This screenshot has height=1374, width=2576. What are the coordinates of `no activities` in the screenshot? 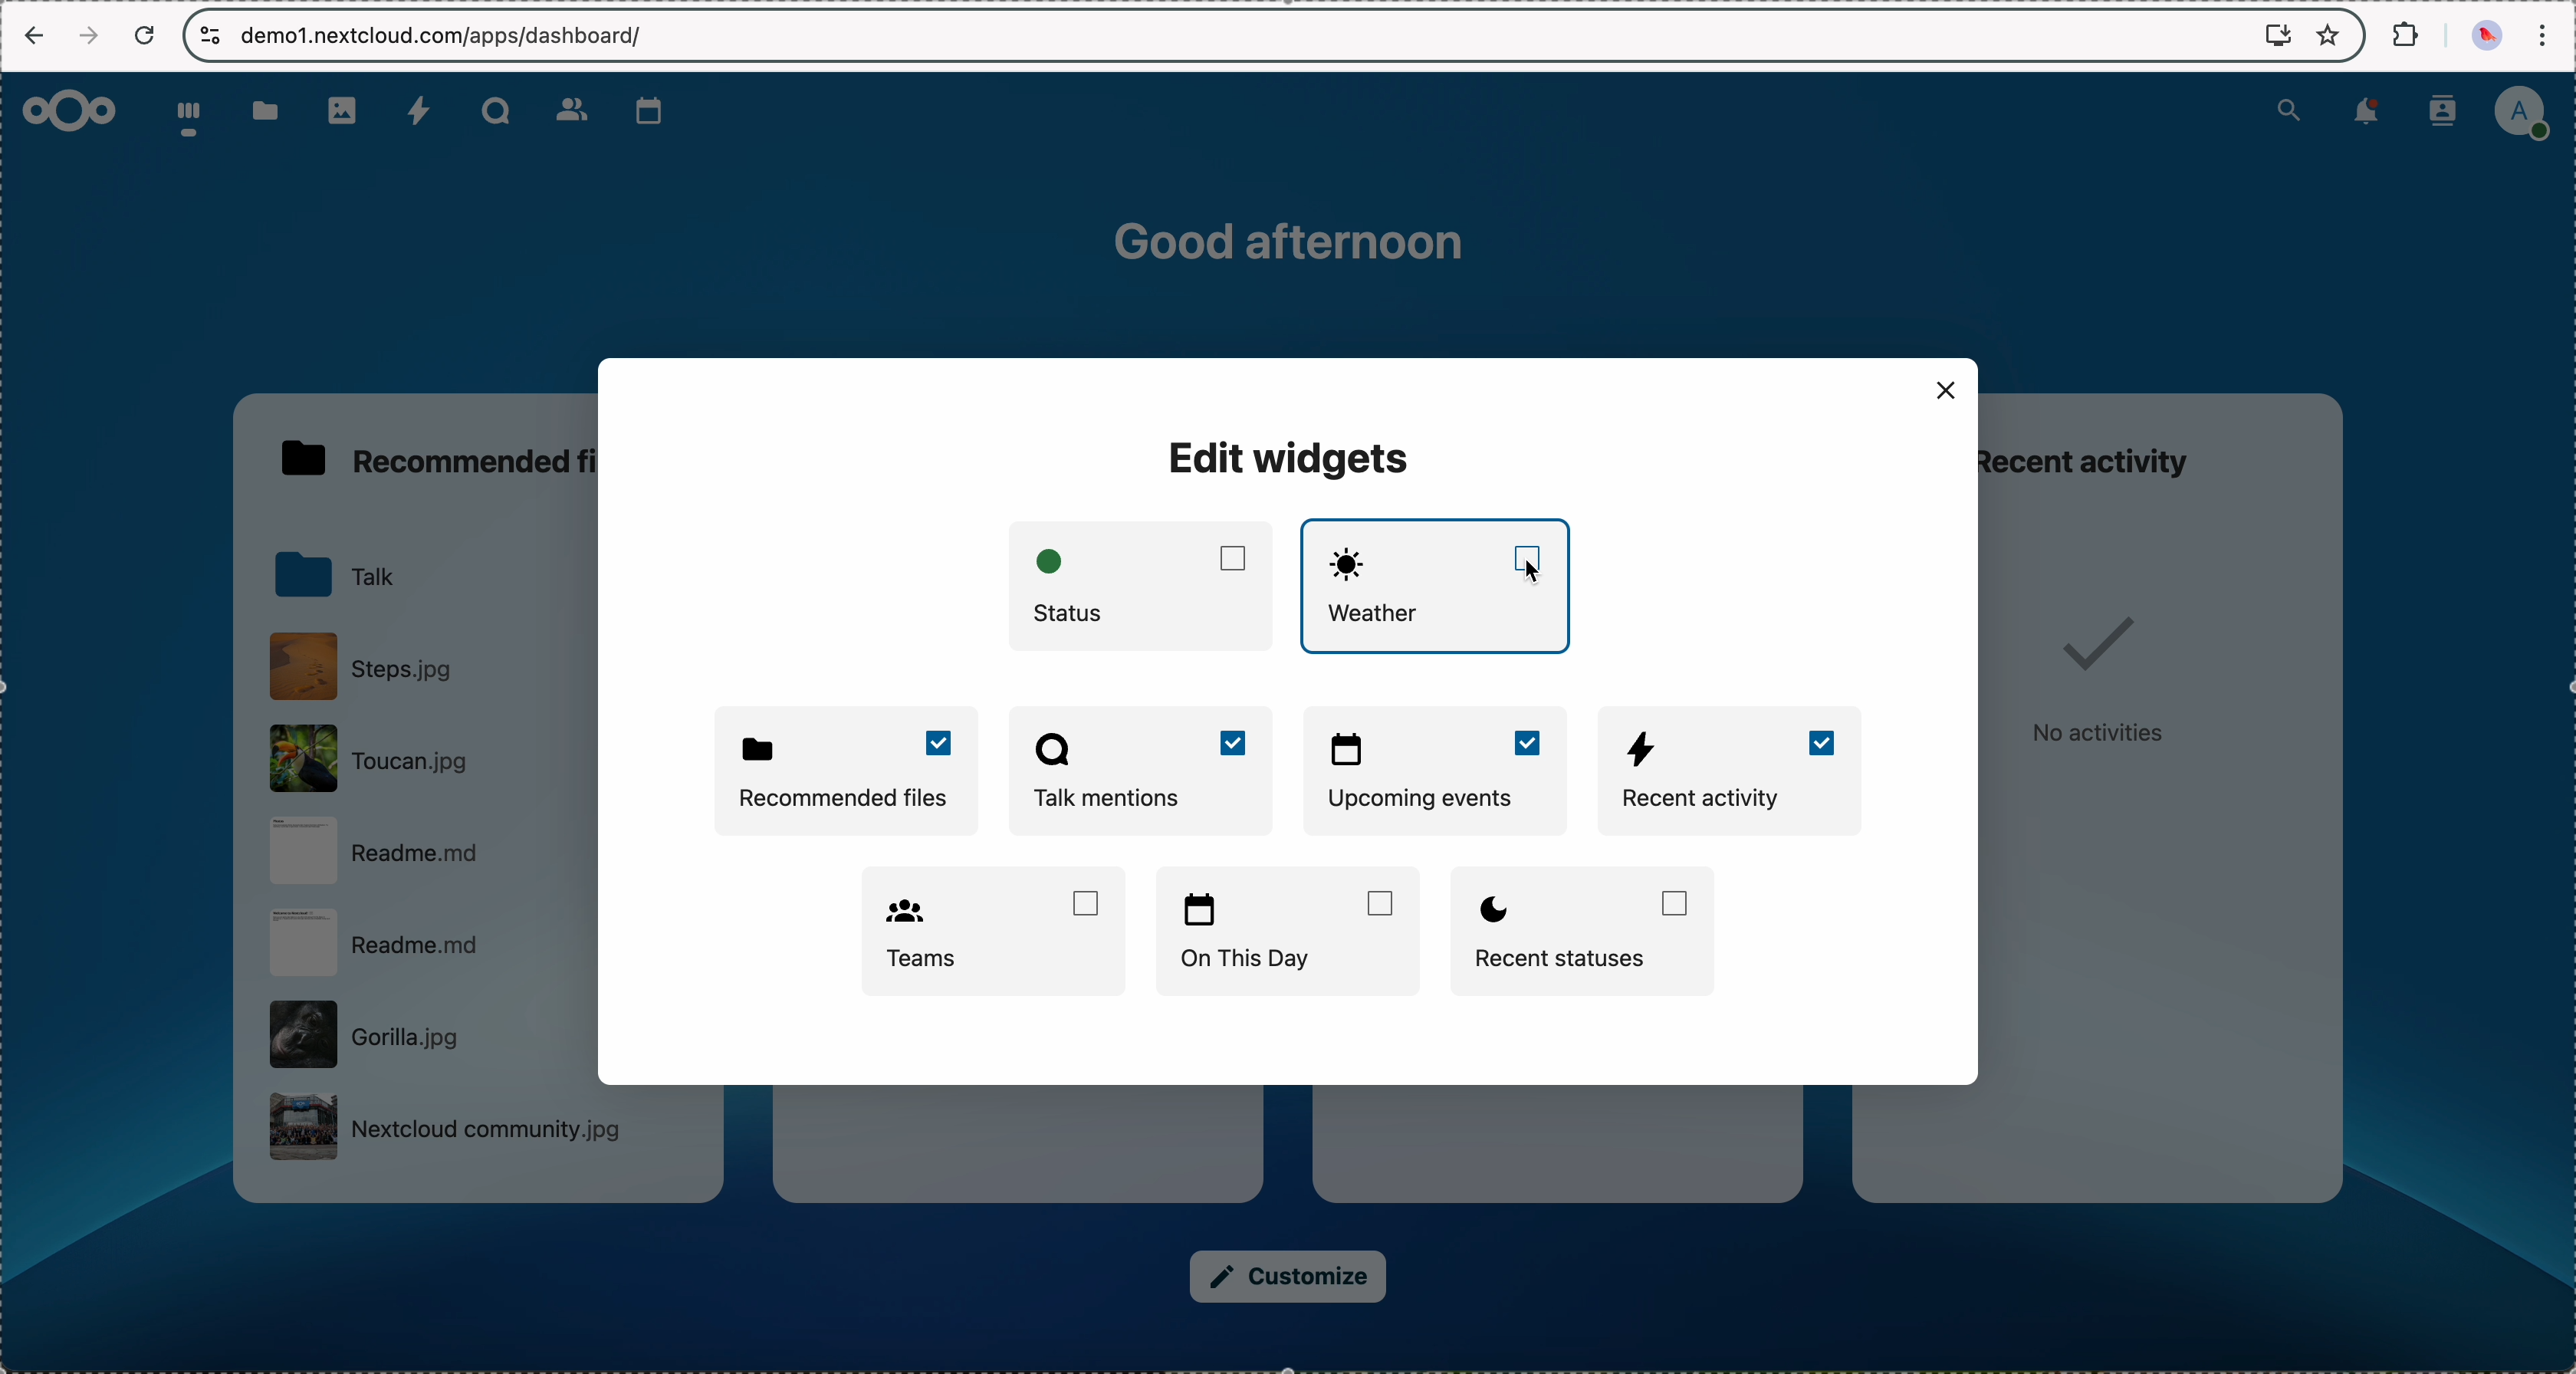 It's located at (2106, 685).